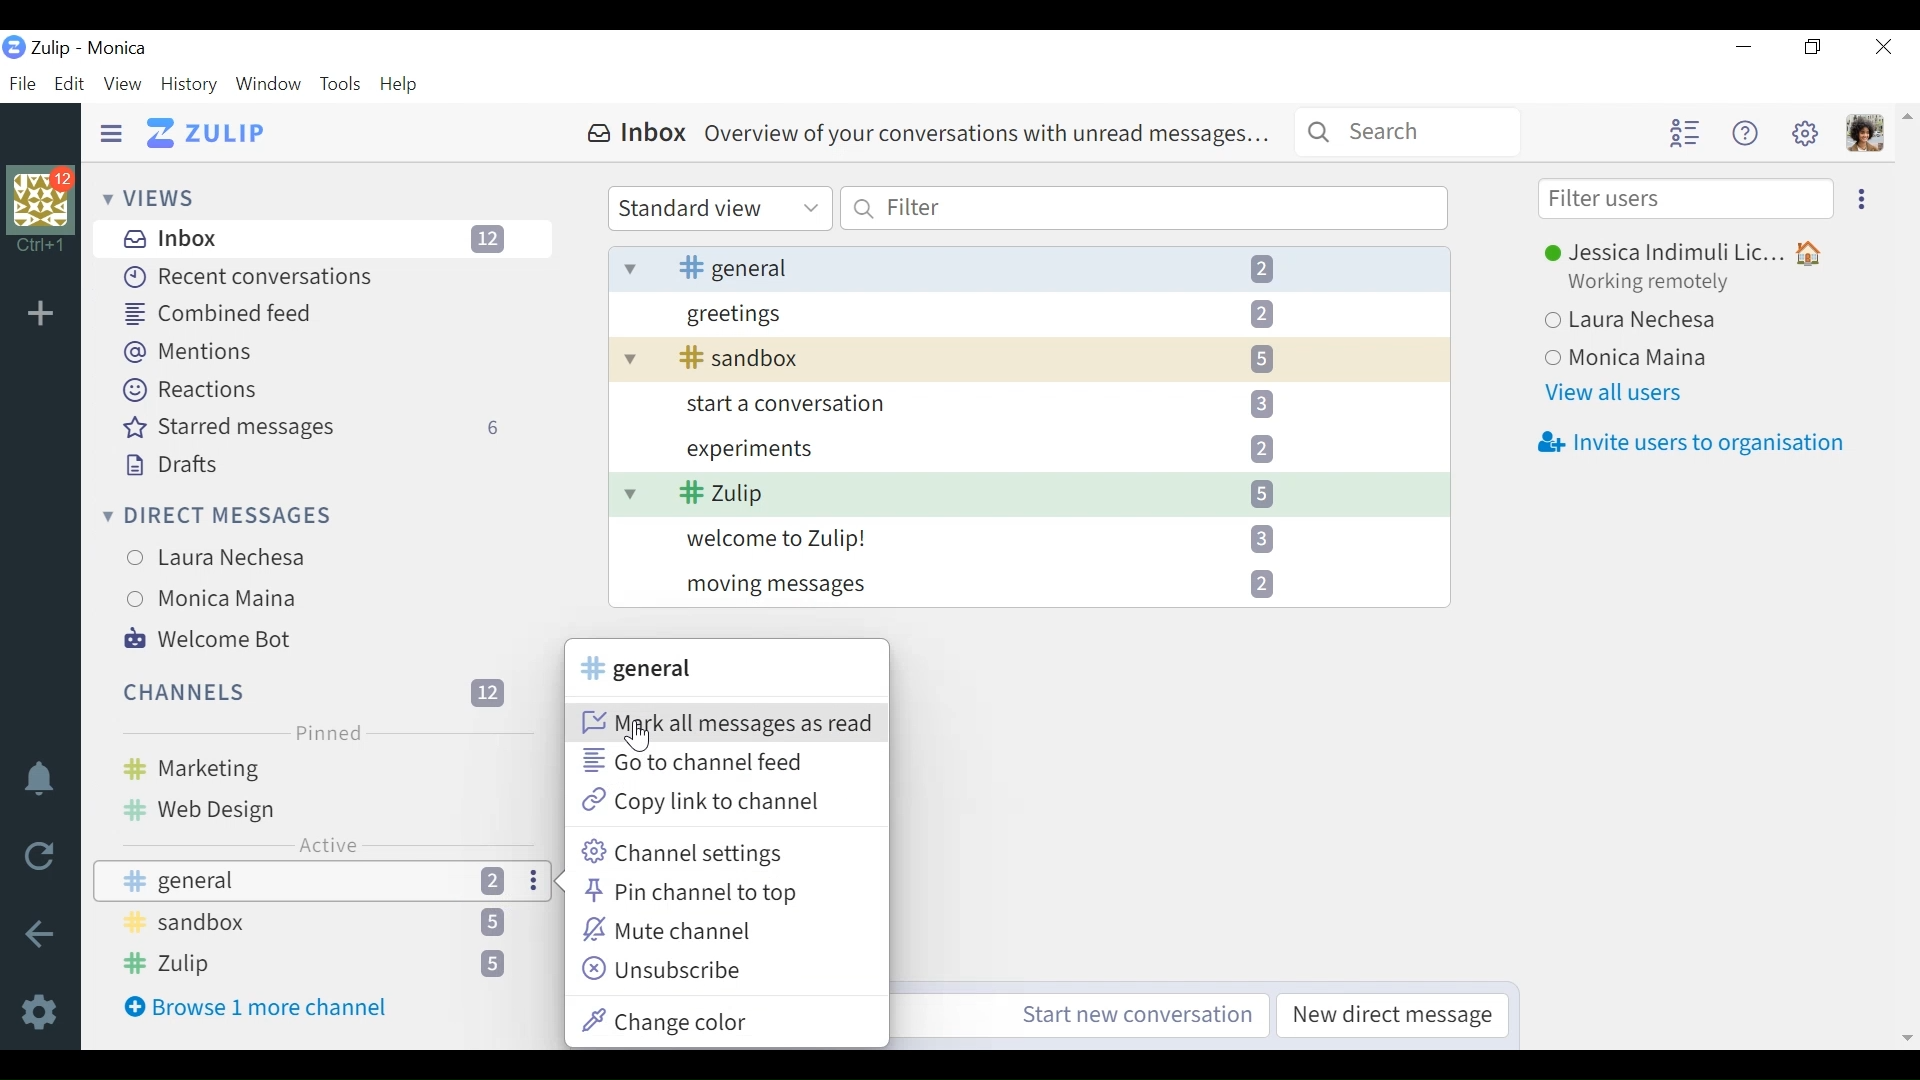  I want to click on Welcome Bot, so click(212, 637).